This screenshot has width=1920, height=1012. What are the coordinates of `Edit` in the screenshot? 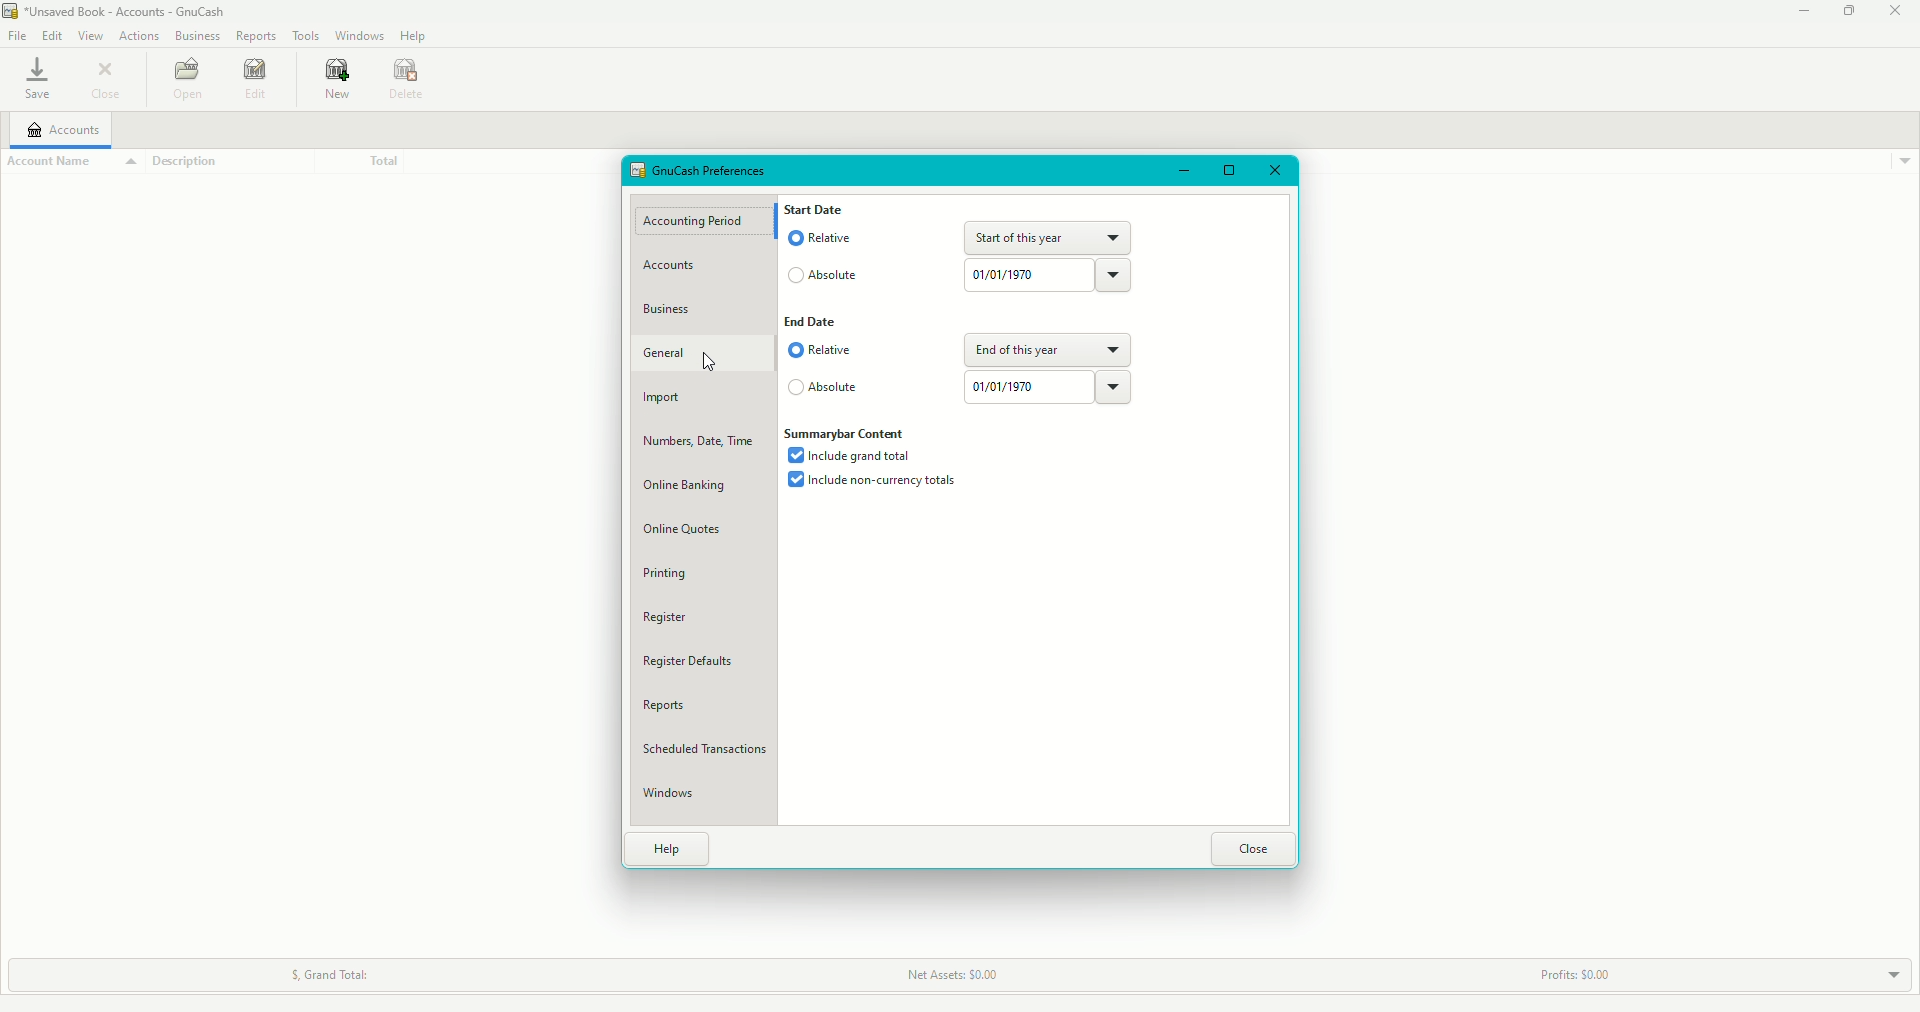 It's located at (52, 34).